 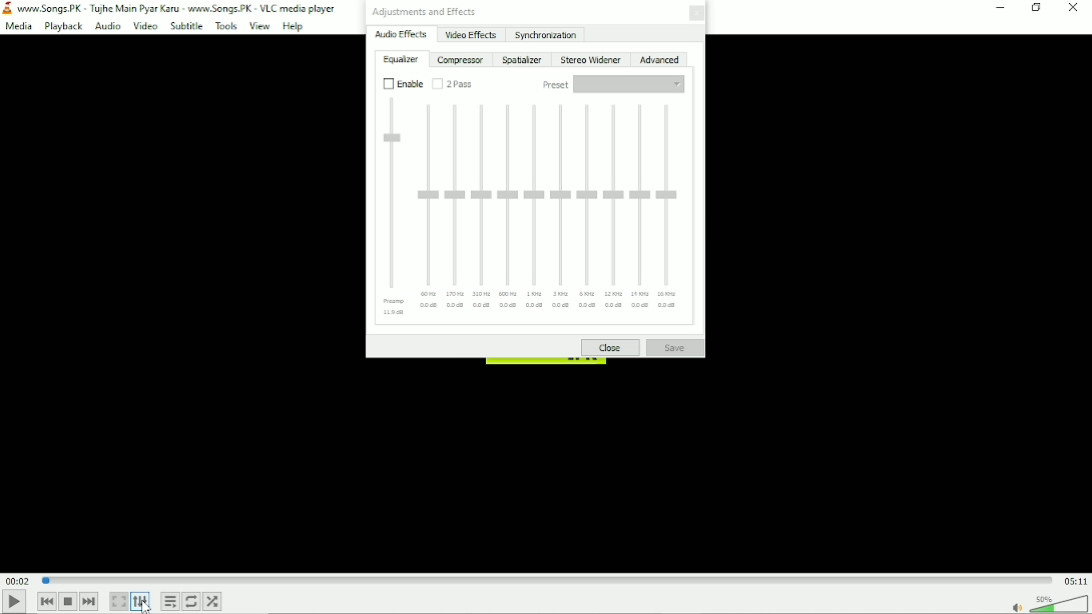 What do you see at coordinates (68, 602) in the screenshot?
I see `Stop playlist` at bounding box center [68, 602].